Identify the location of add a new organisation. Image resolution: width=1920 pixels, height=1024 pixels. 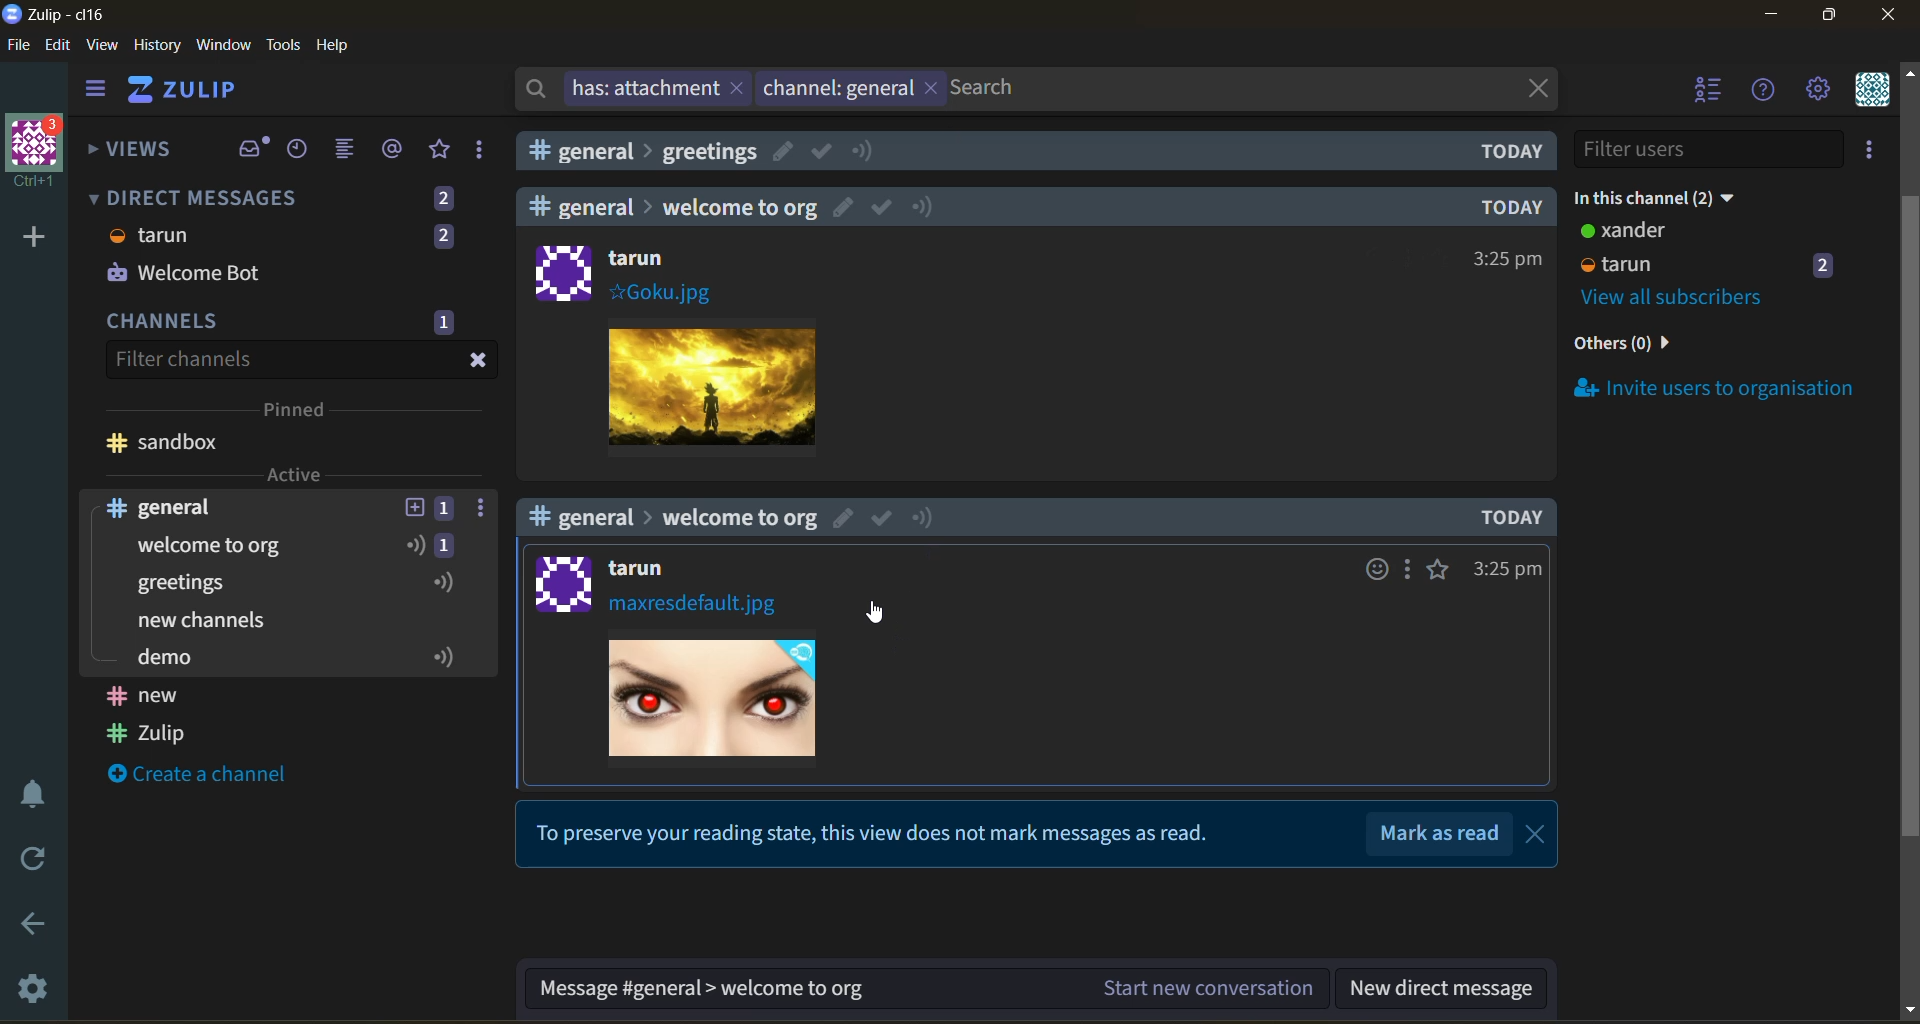
(35, 236).